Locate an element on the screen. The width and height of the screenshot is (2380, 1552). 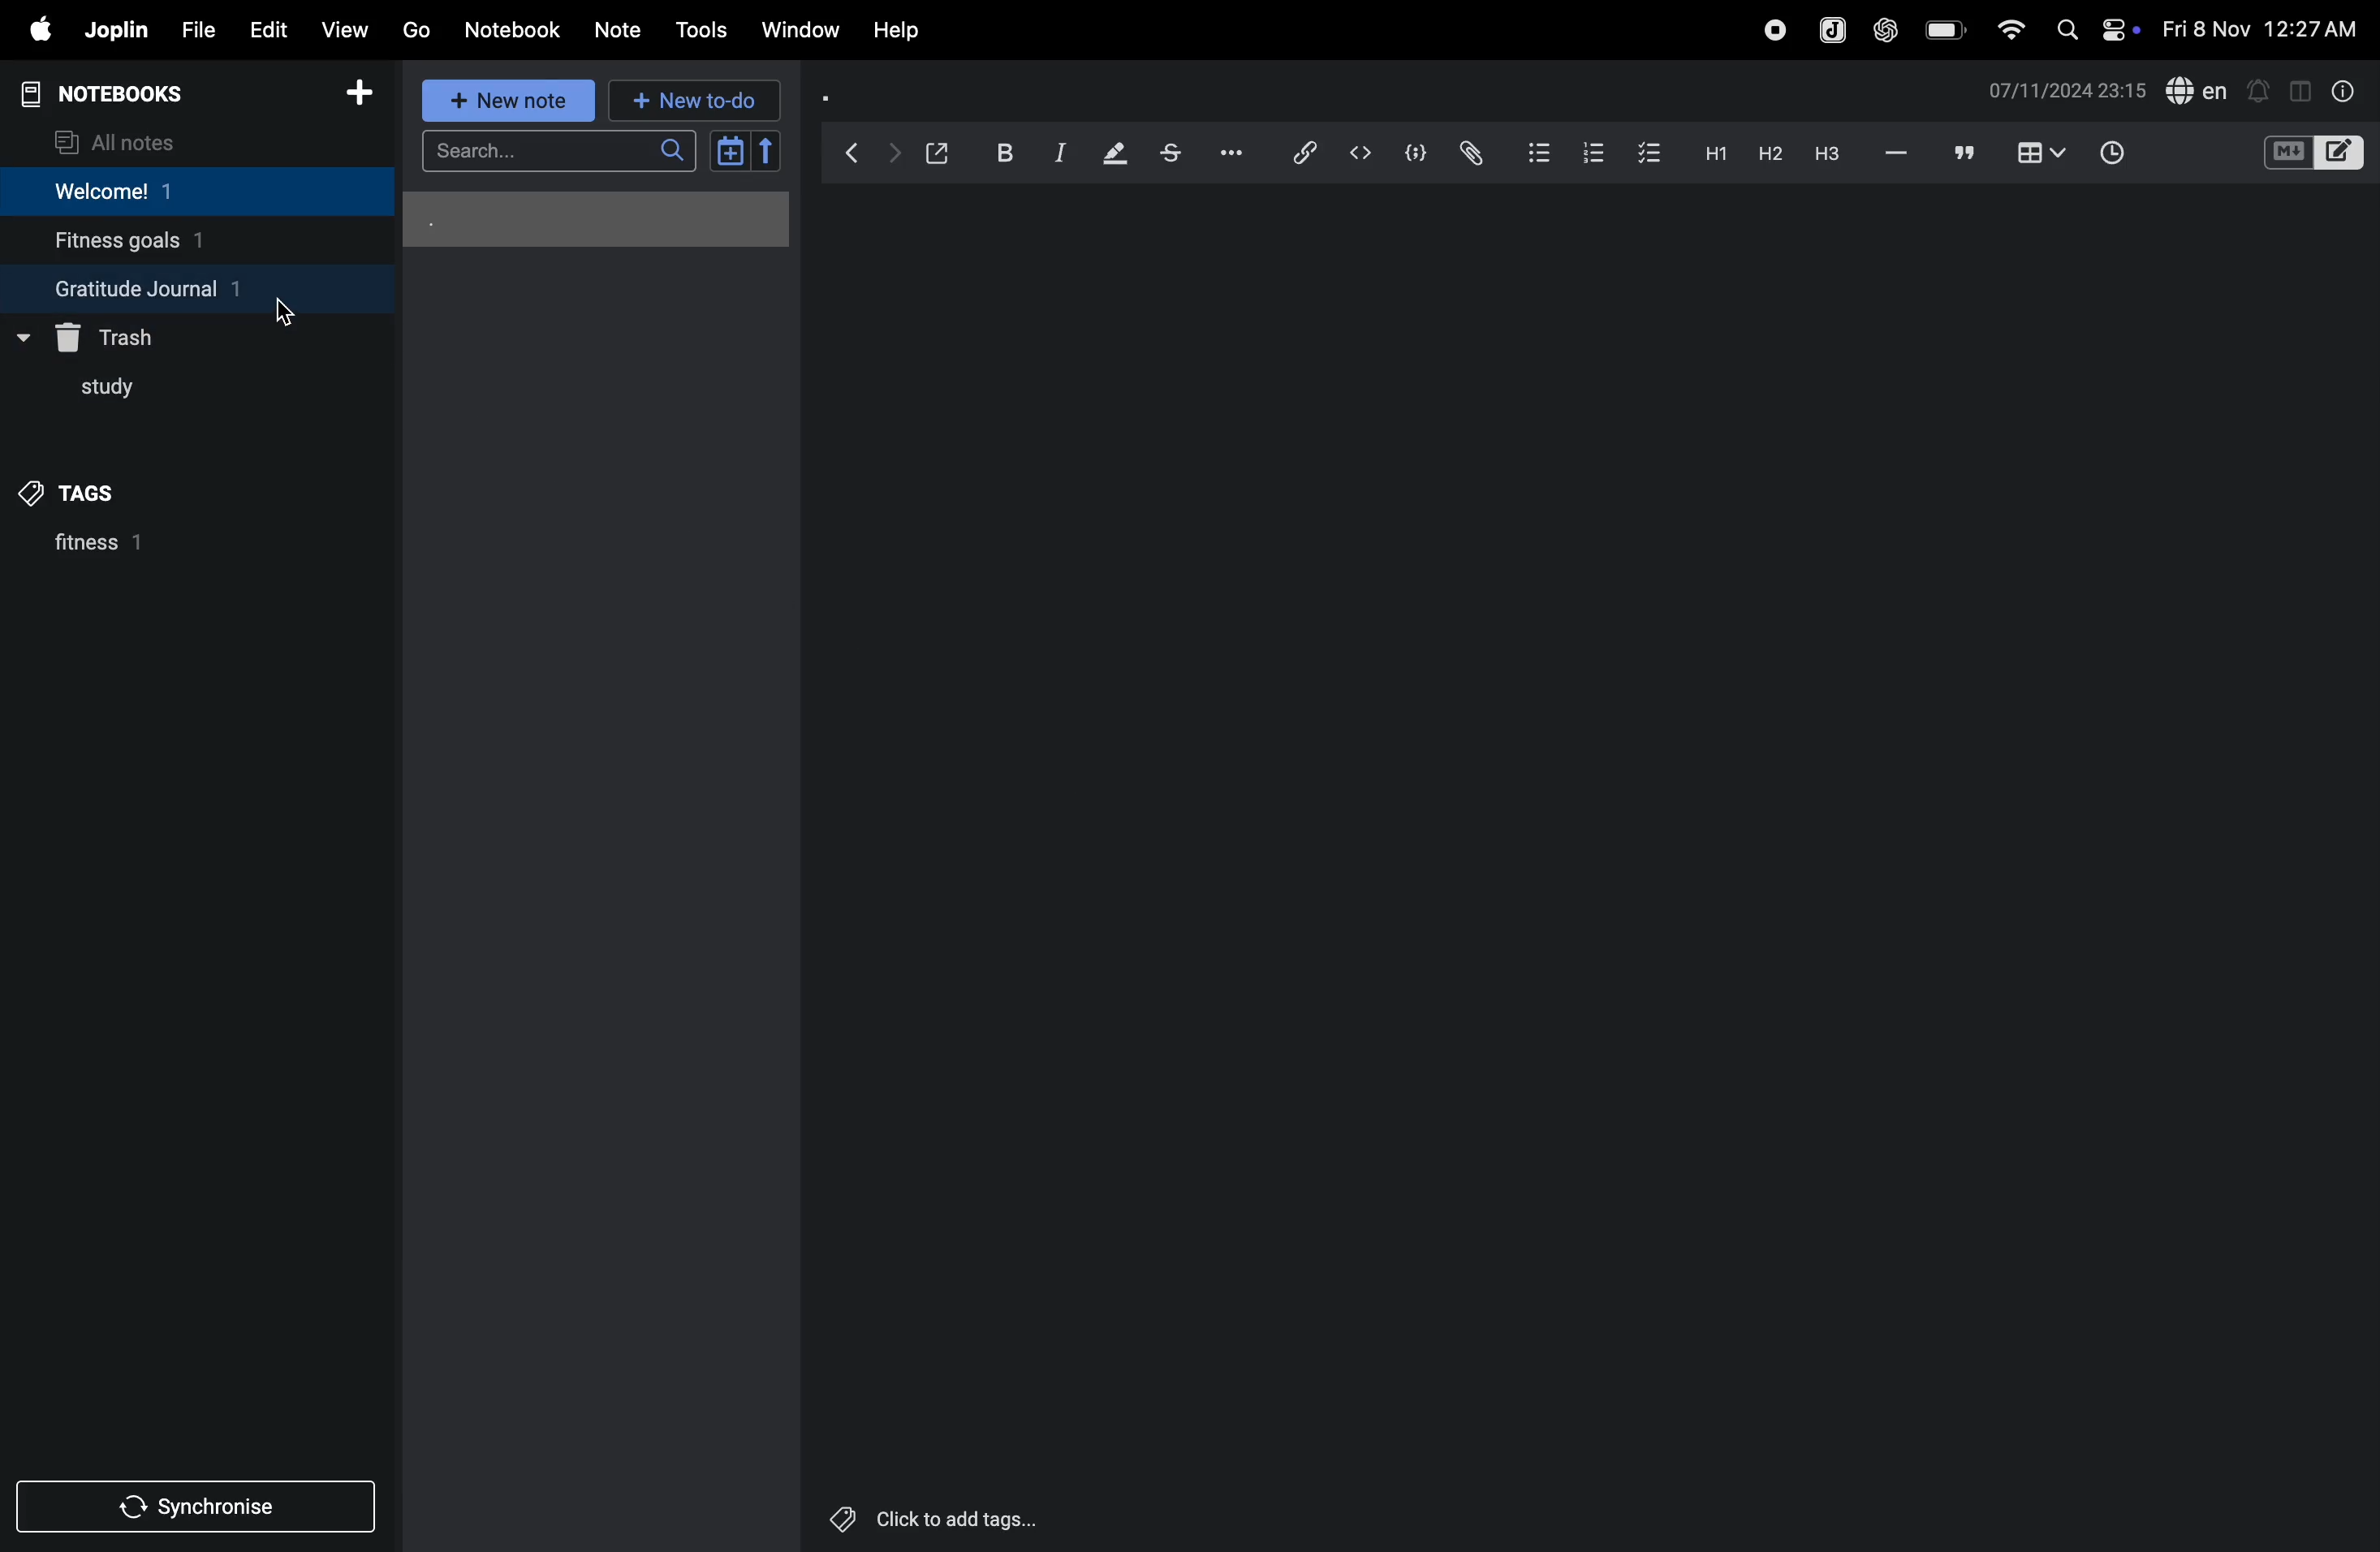
fitness 1 is located at coordinates (148, 549).